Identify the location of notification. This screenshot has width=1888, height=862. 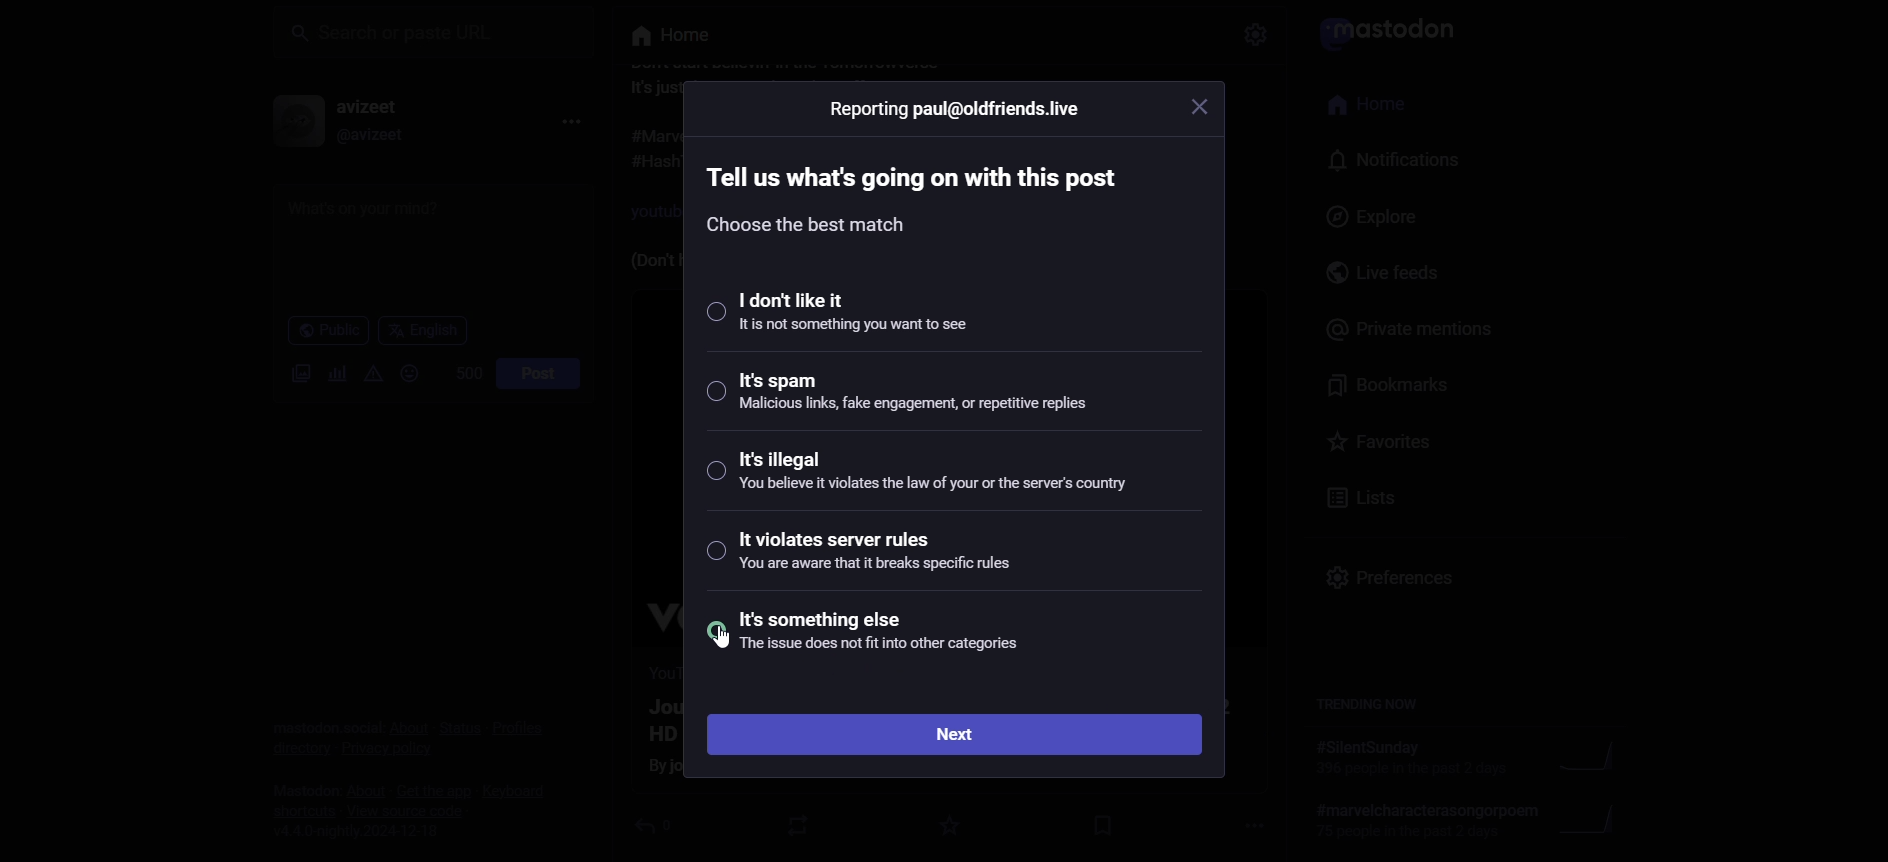
(1387, 161).